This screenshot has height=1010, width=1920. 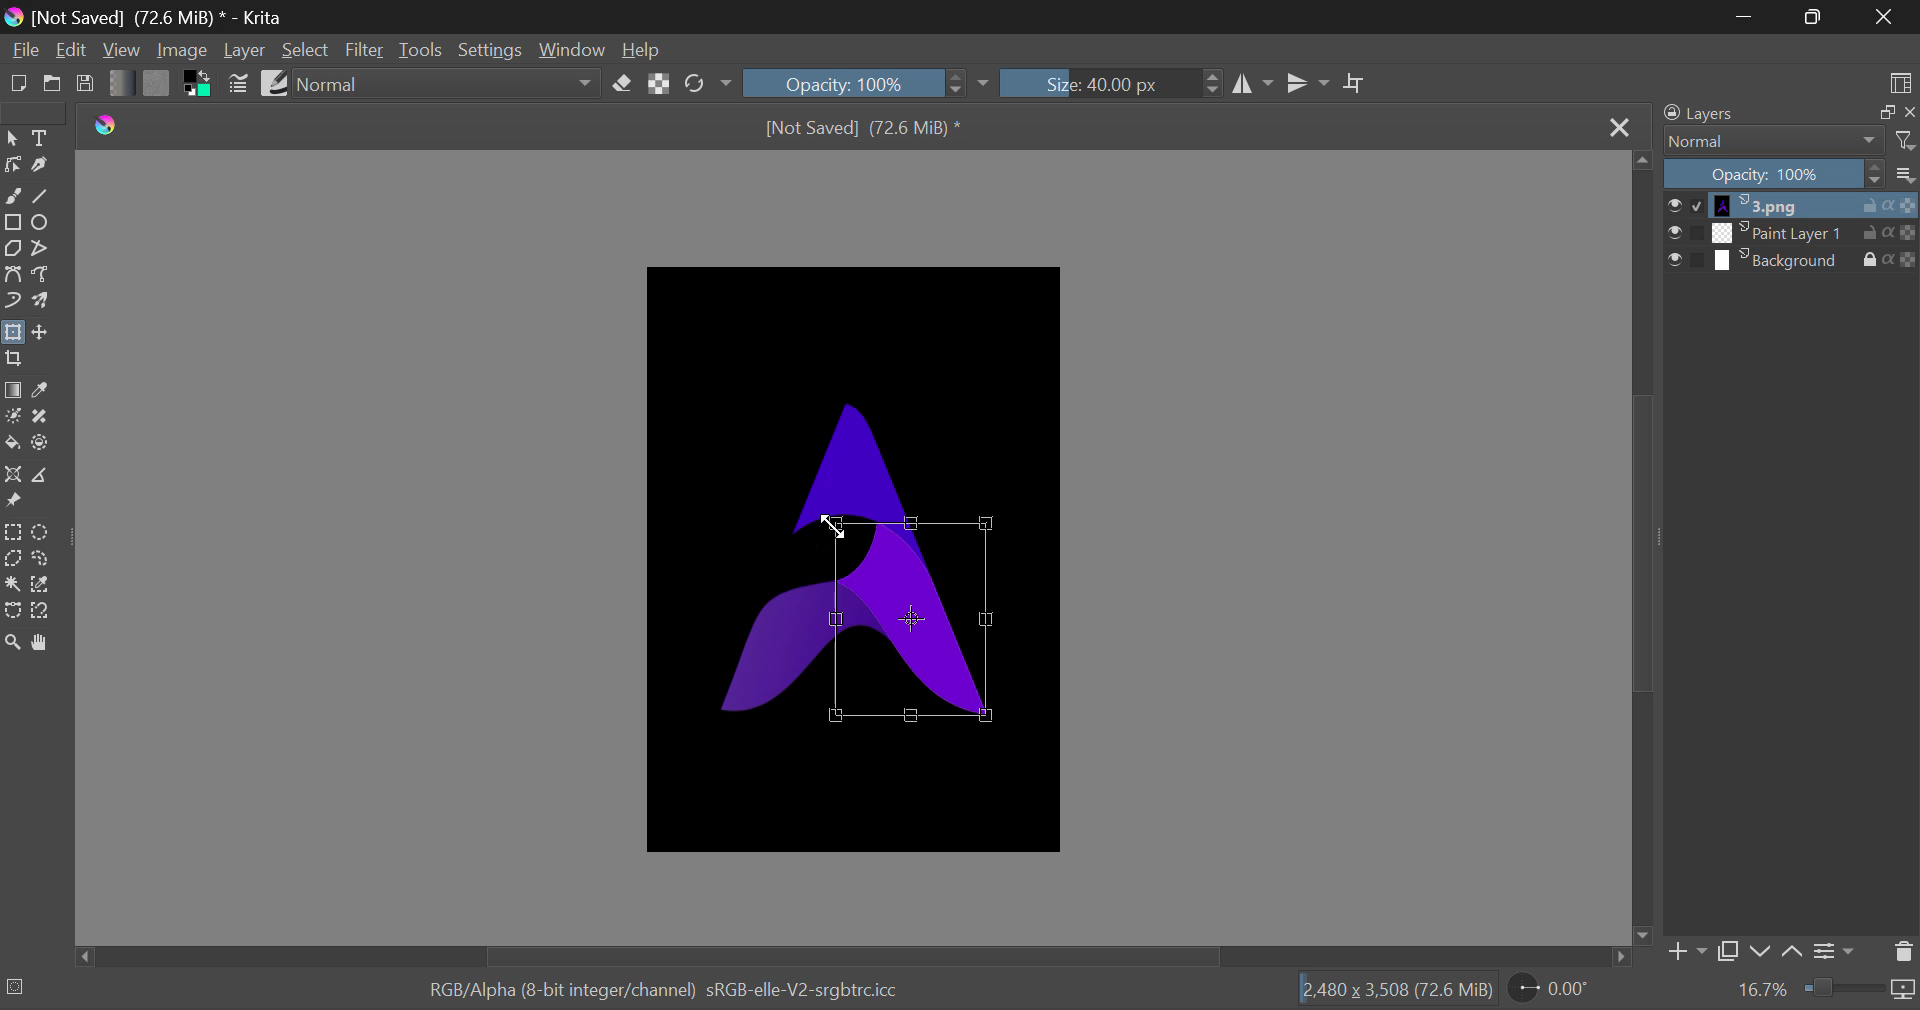 I want to click on Image, so click(x=185, y=52).